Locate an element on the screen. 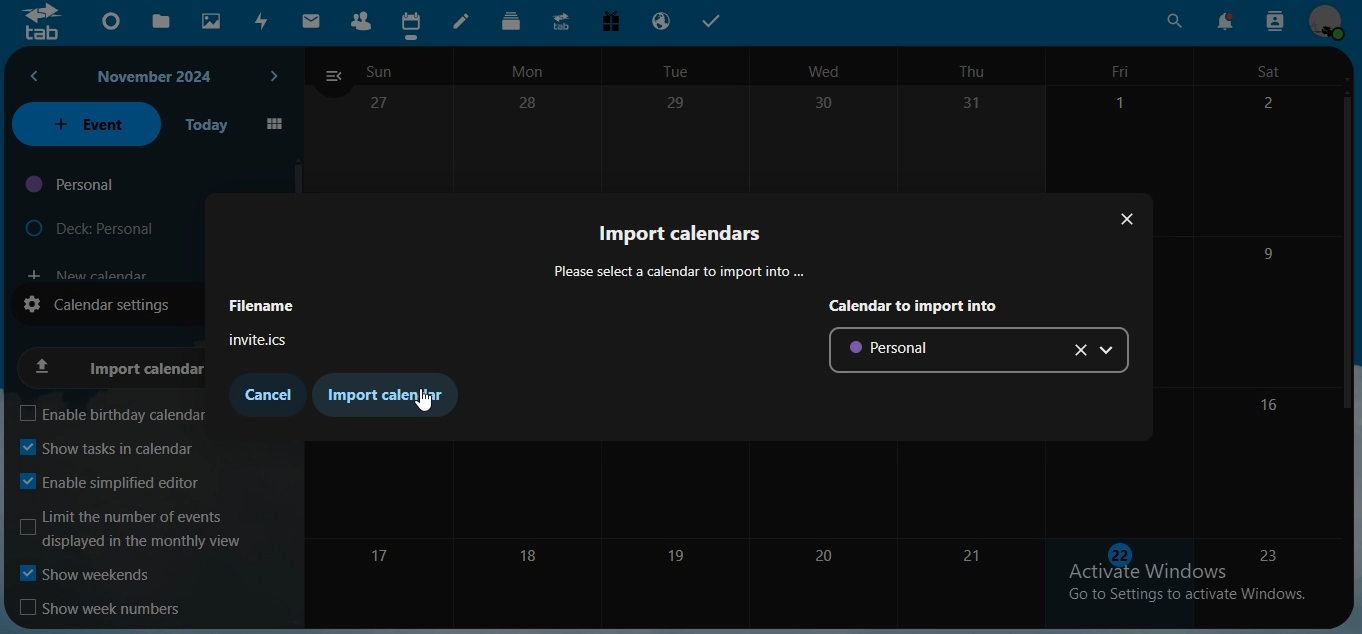 Image resolution: width=1362 pixels, height=634 pixels. calendar settings is located at coordinates (100, 304).